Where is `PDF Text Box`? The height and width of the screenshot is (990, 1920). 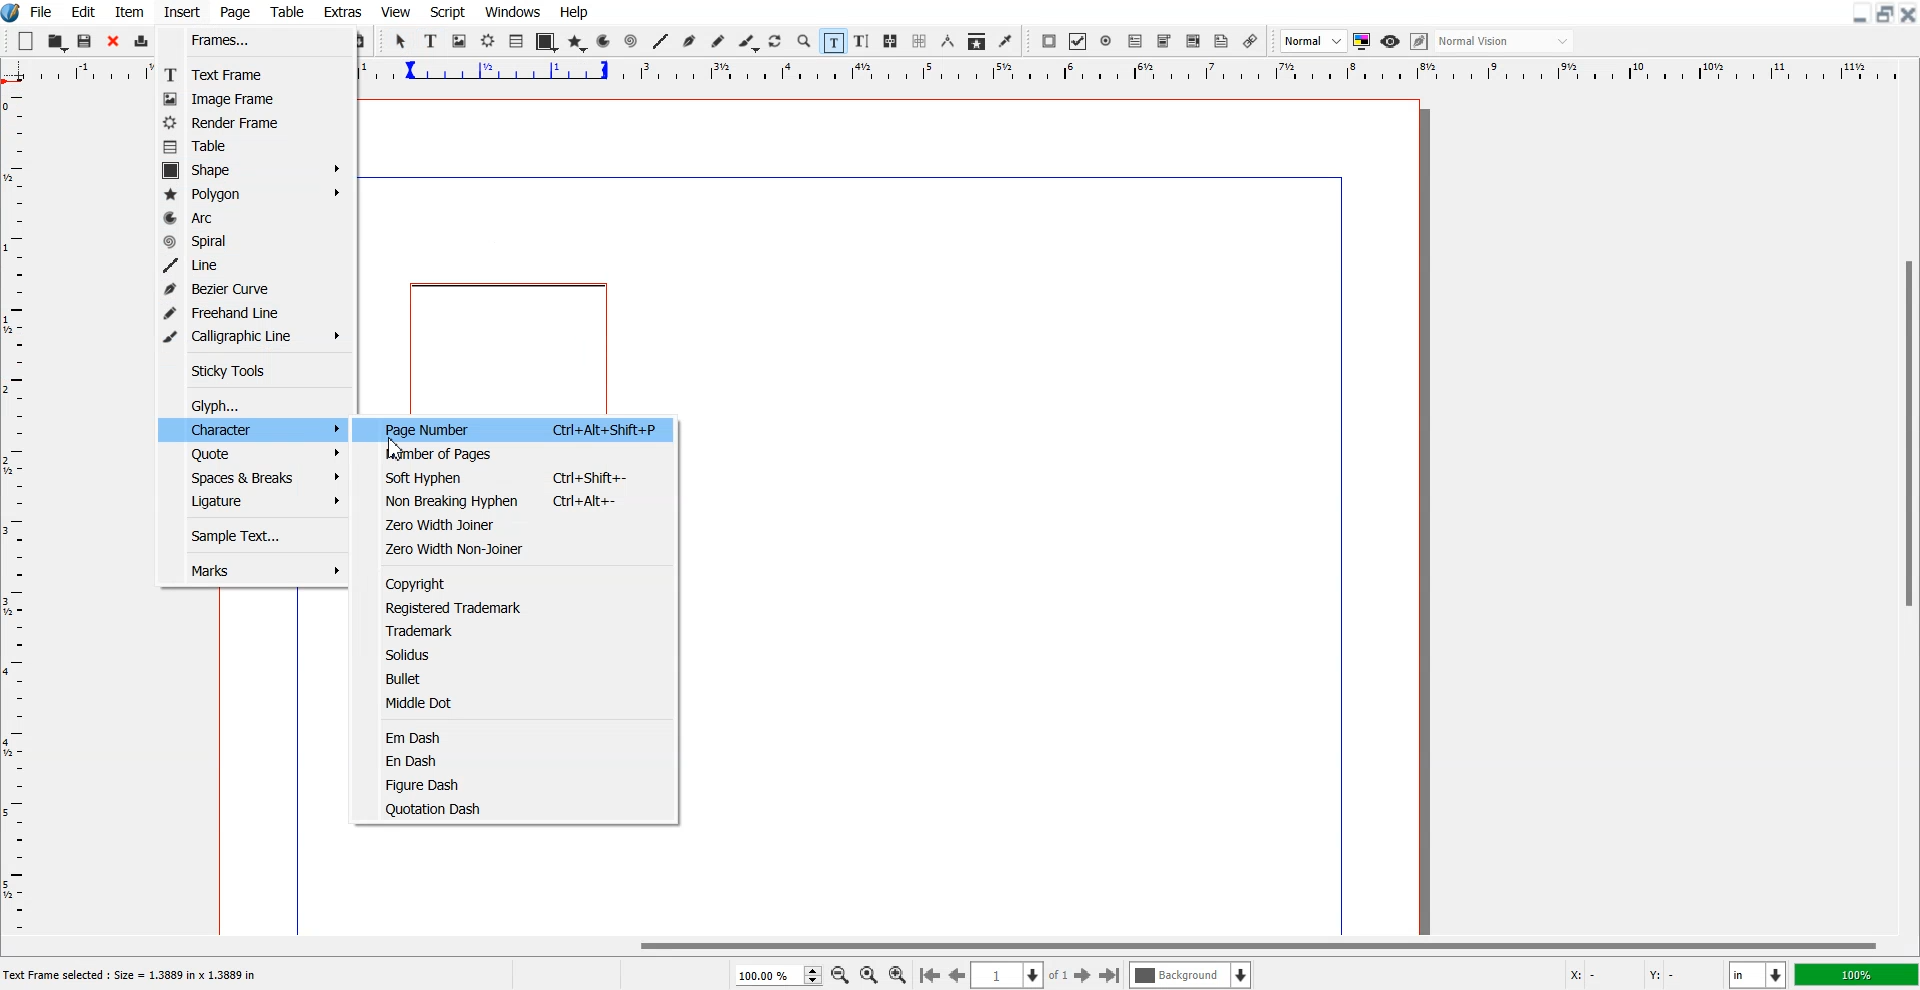
PDF Text Box is located at coordinates (1135, 41).